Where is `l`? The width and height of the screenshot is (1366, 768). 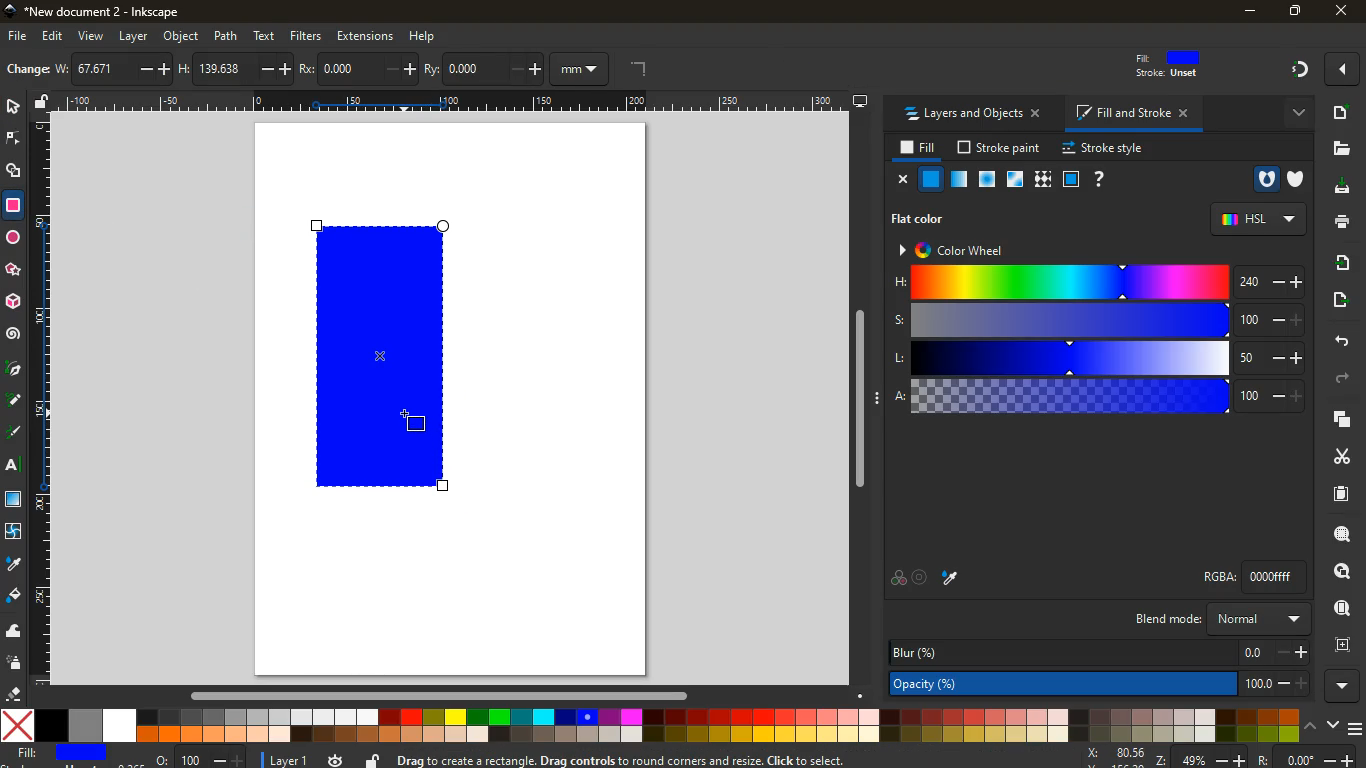 l is located at coordinates (1103, 358).